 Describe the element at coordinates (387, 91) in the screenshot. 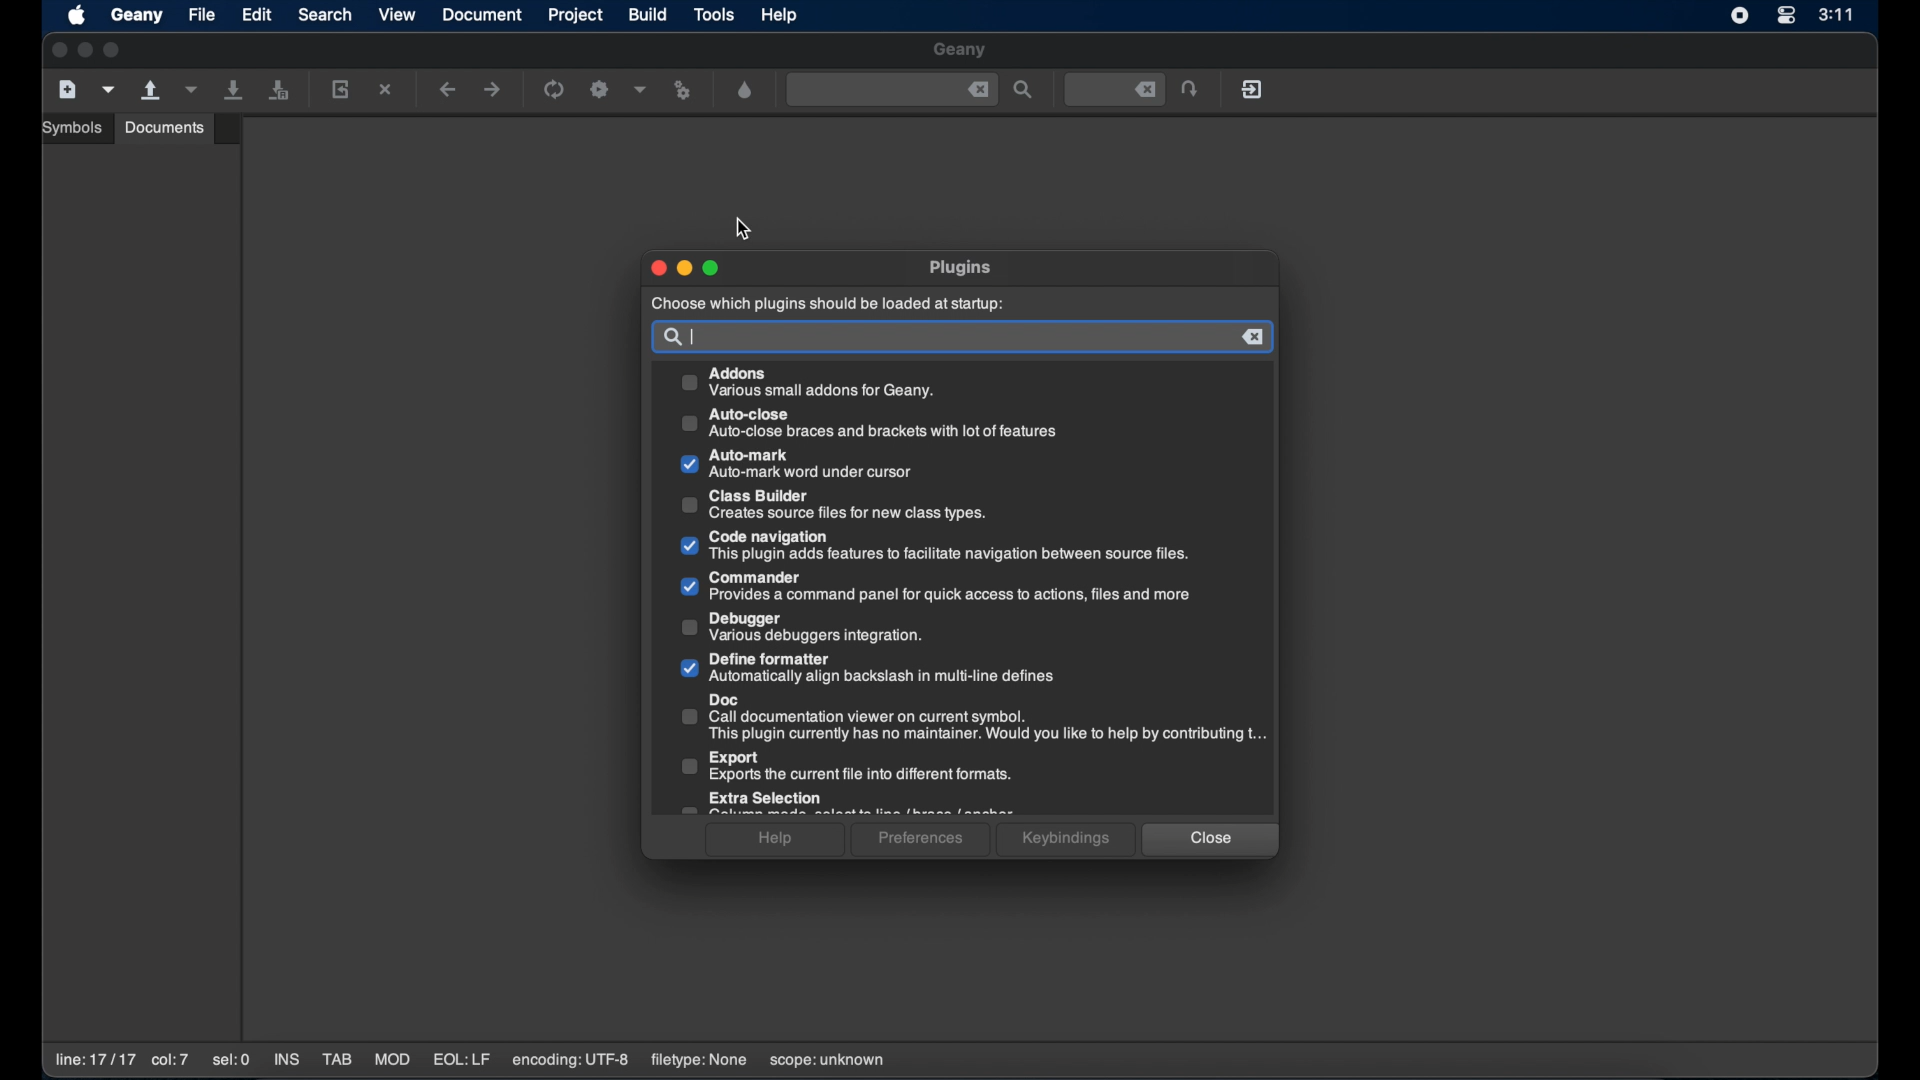

I see `close the current file` at that location.